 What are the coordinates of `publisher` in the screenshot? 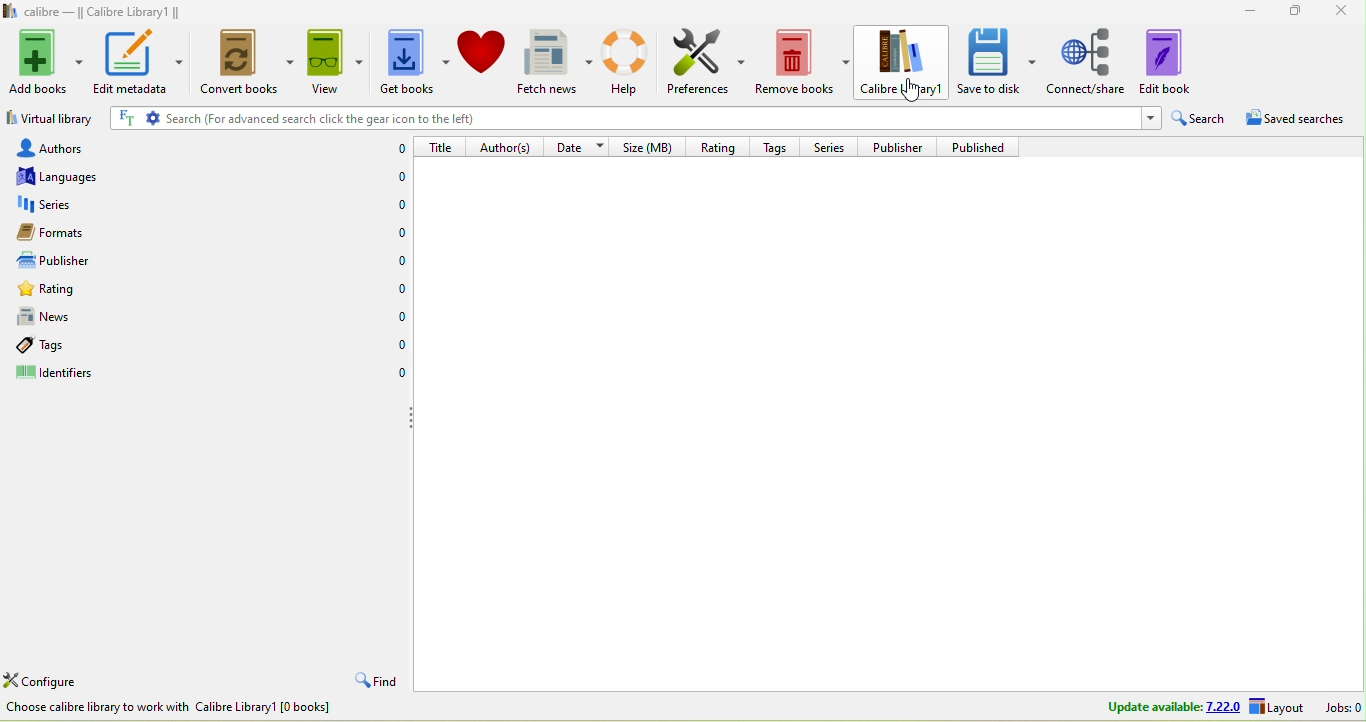 It's located at (74, 261).